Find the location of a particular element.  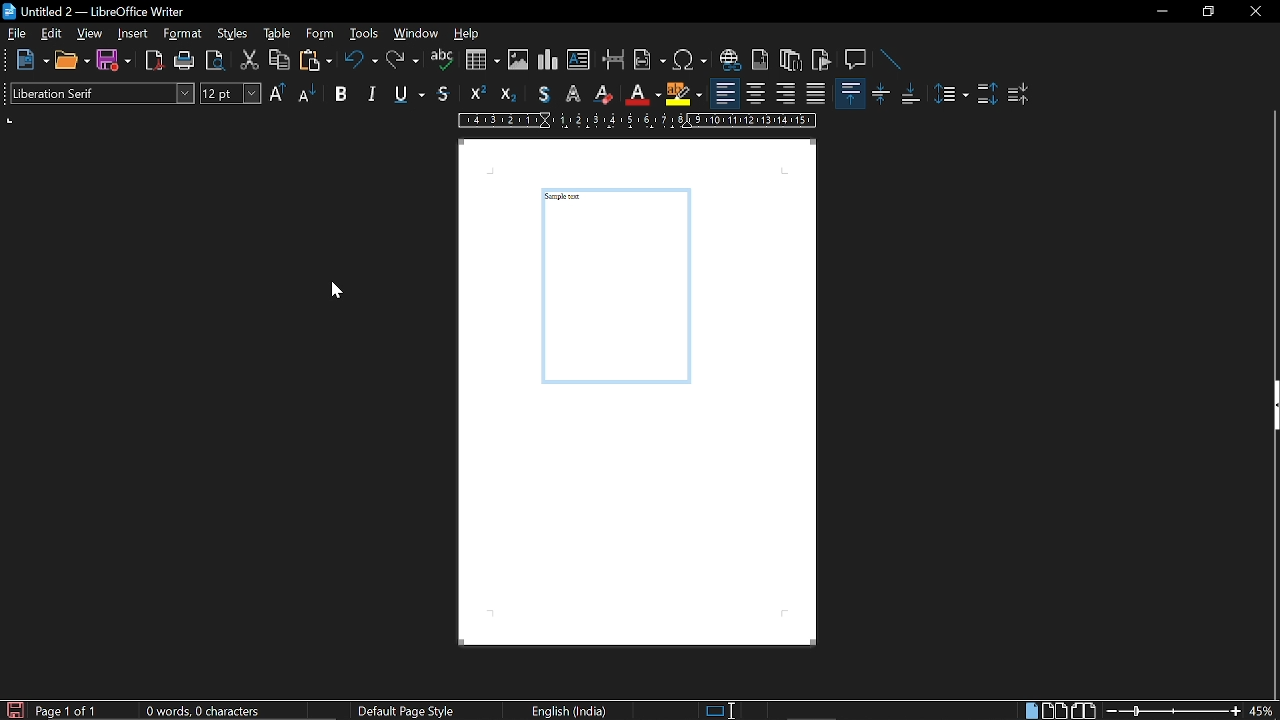

bold is located at coordinates (341, 92).